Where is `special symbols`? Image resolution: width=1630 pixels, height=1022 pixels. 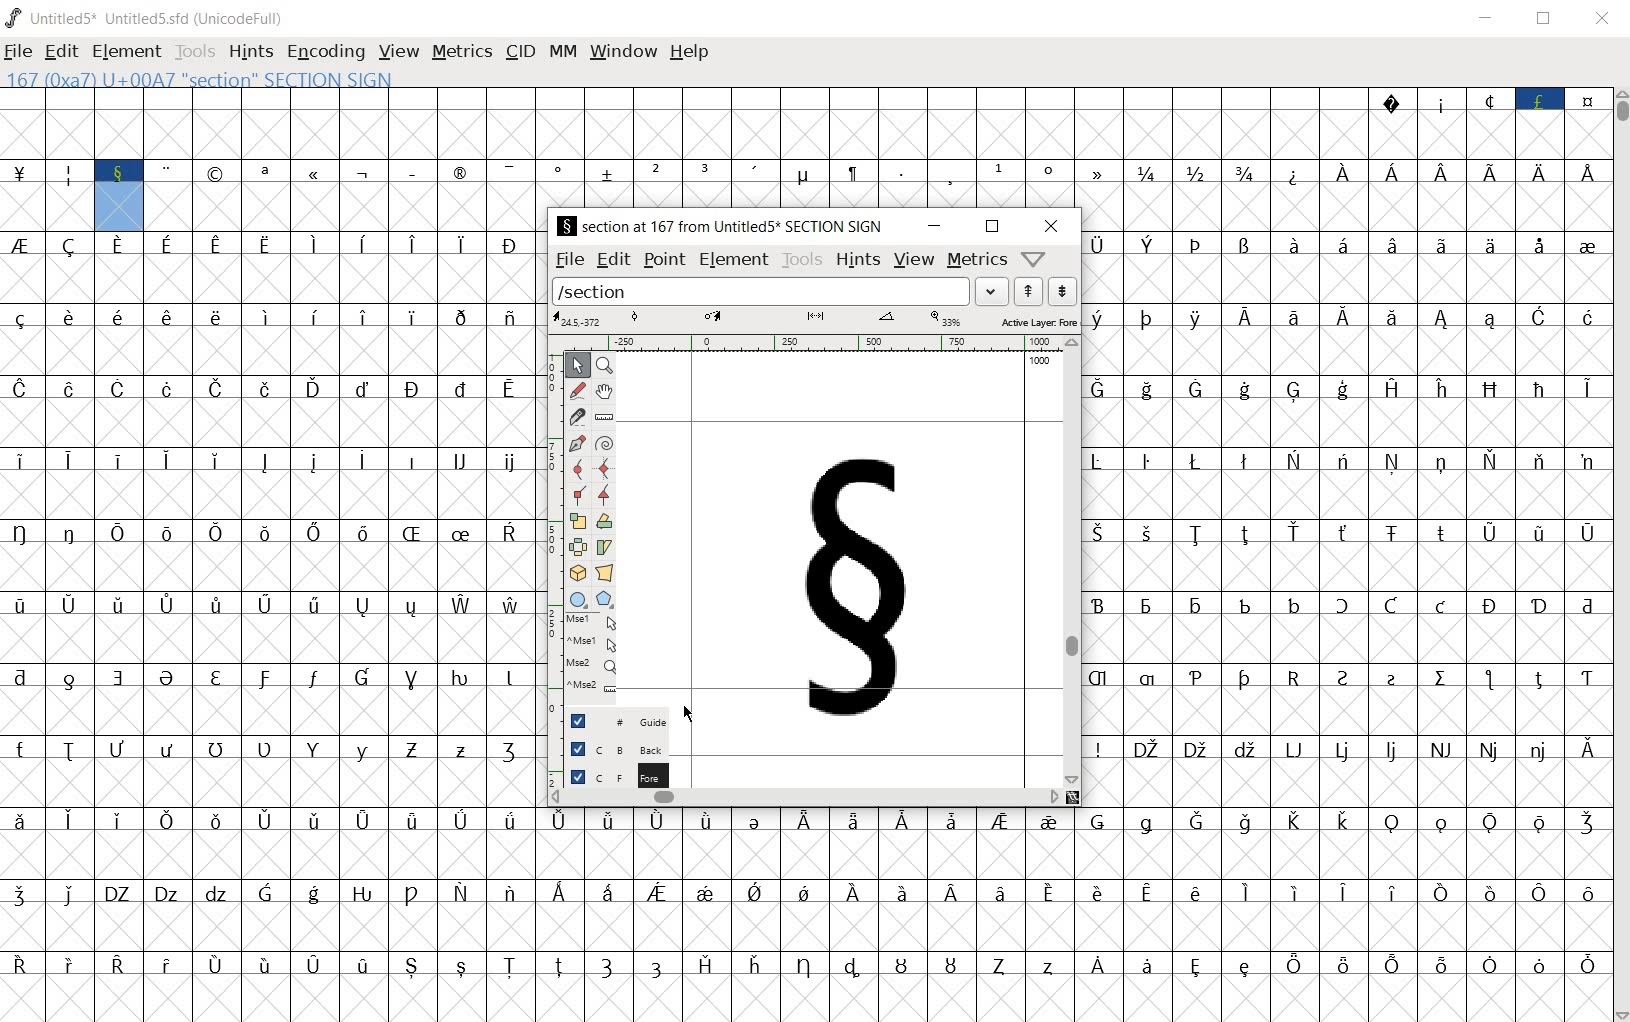 special symbols is located at coordinates (567, 174).